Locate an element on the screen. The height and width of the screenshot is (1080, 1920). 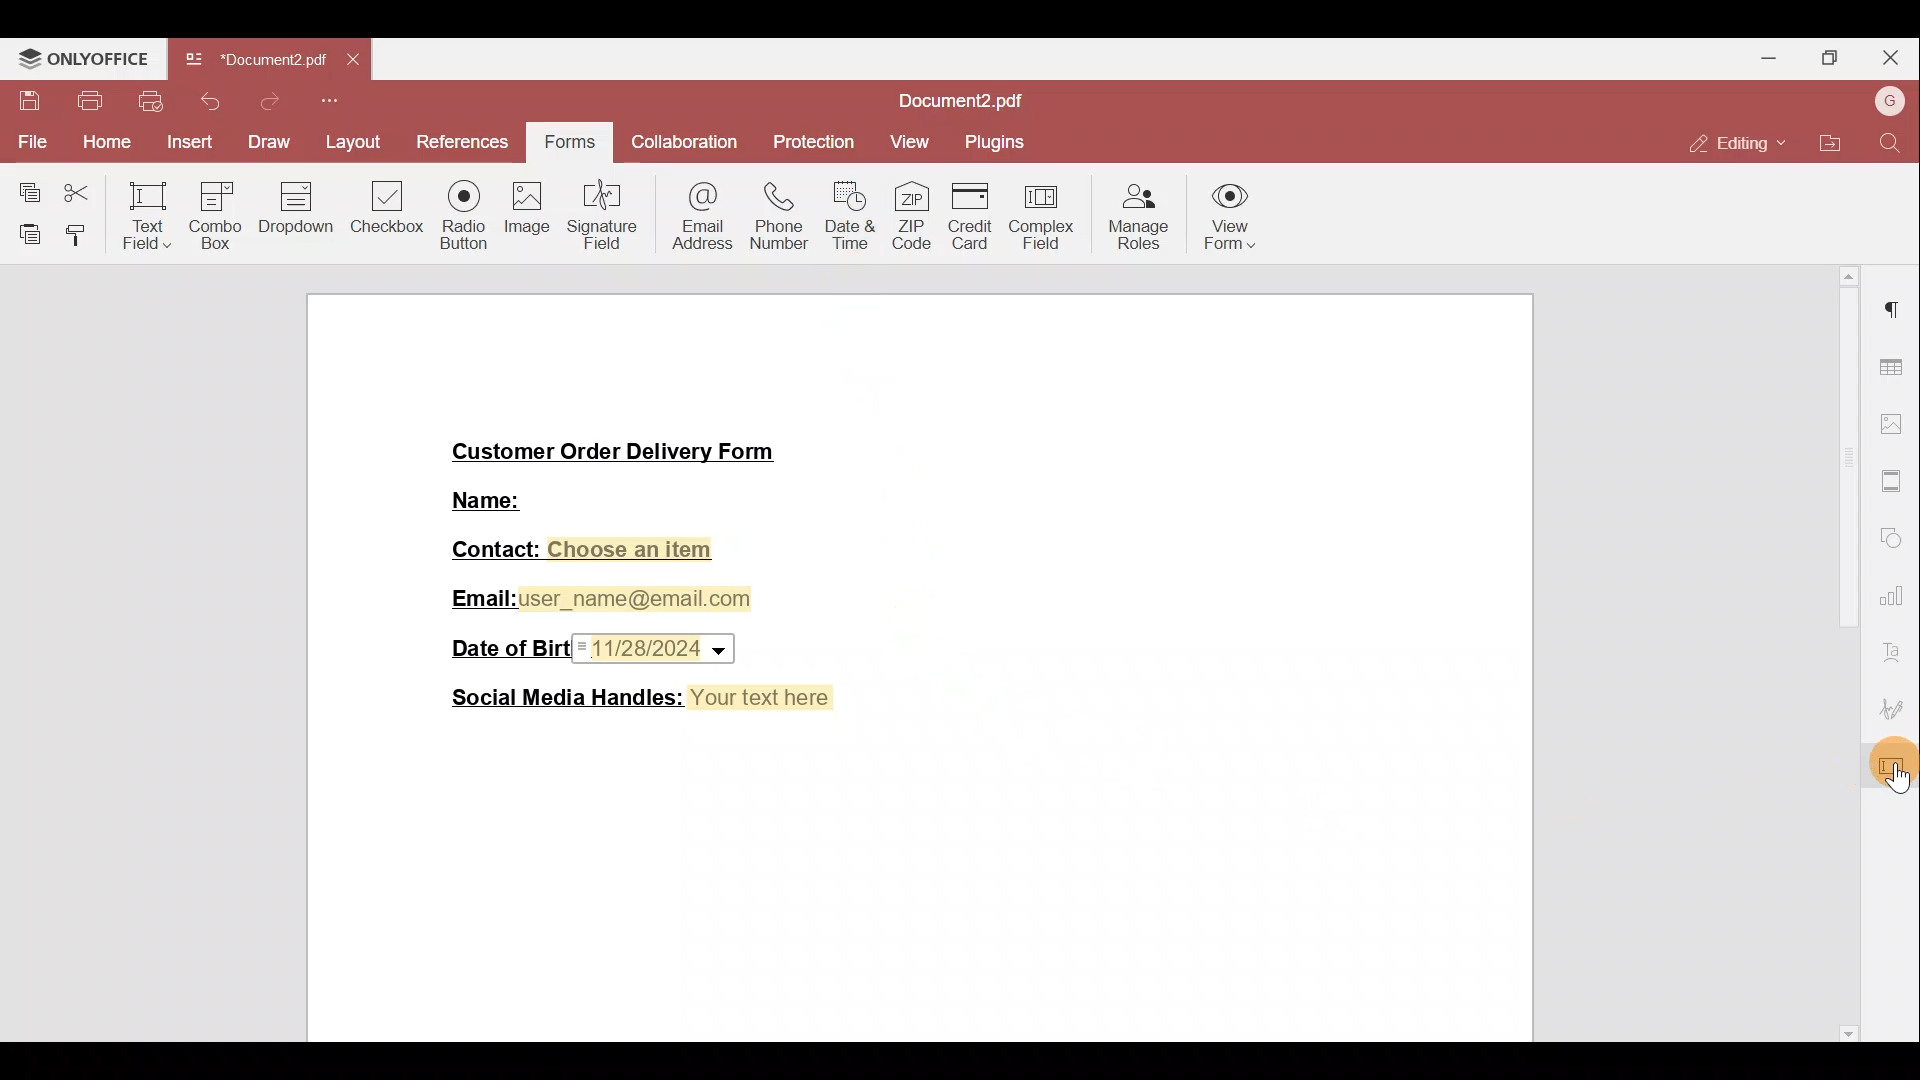
Plugins is located at coordinates (1003, 141).